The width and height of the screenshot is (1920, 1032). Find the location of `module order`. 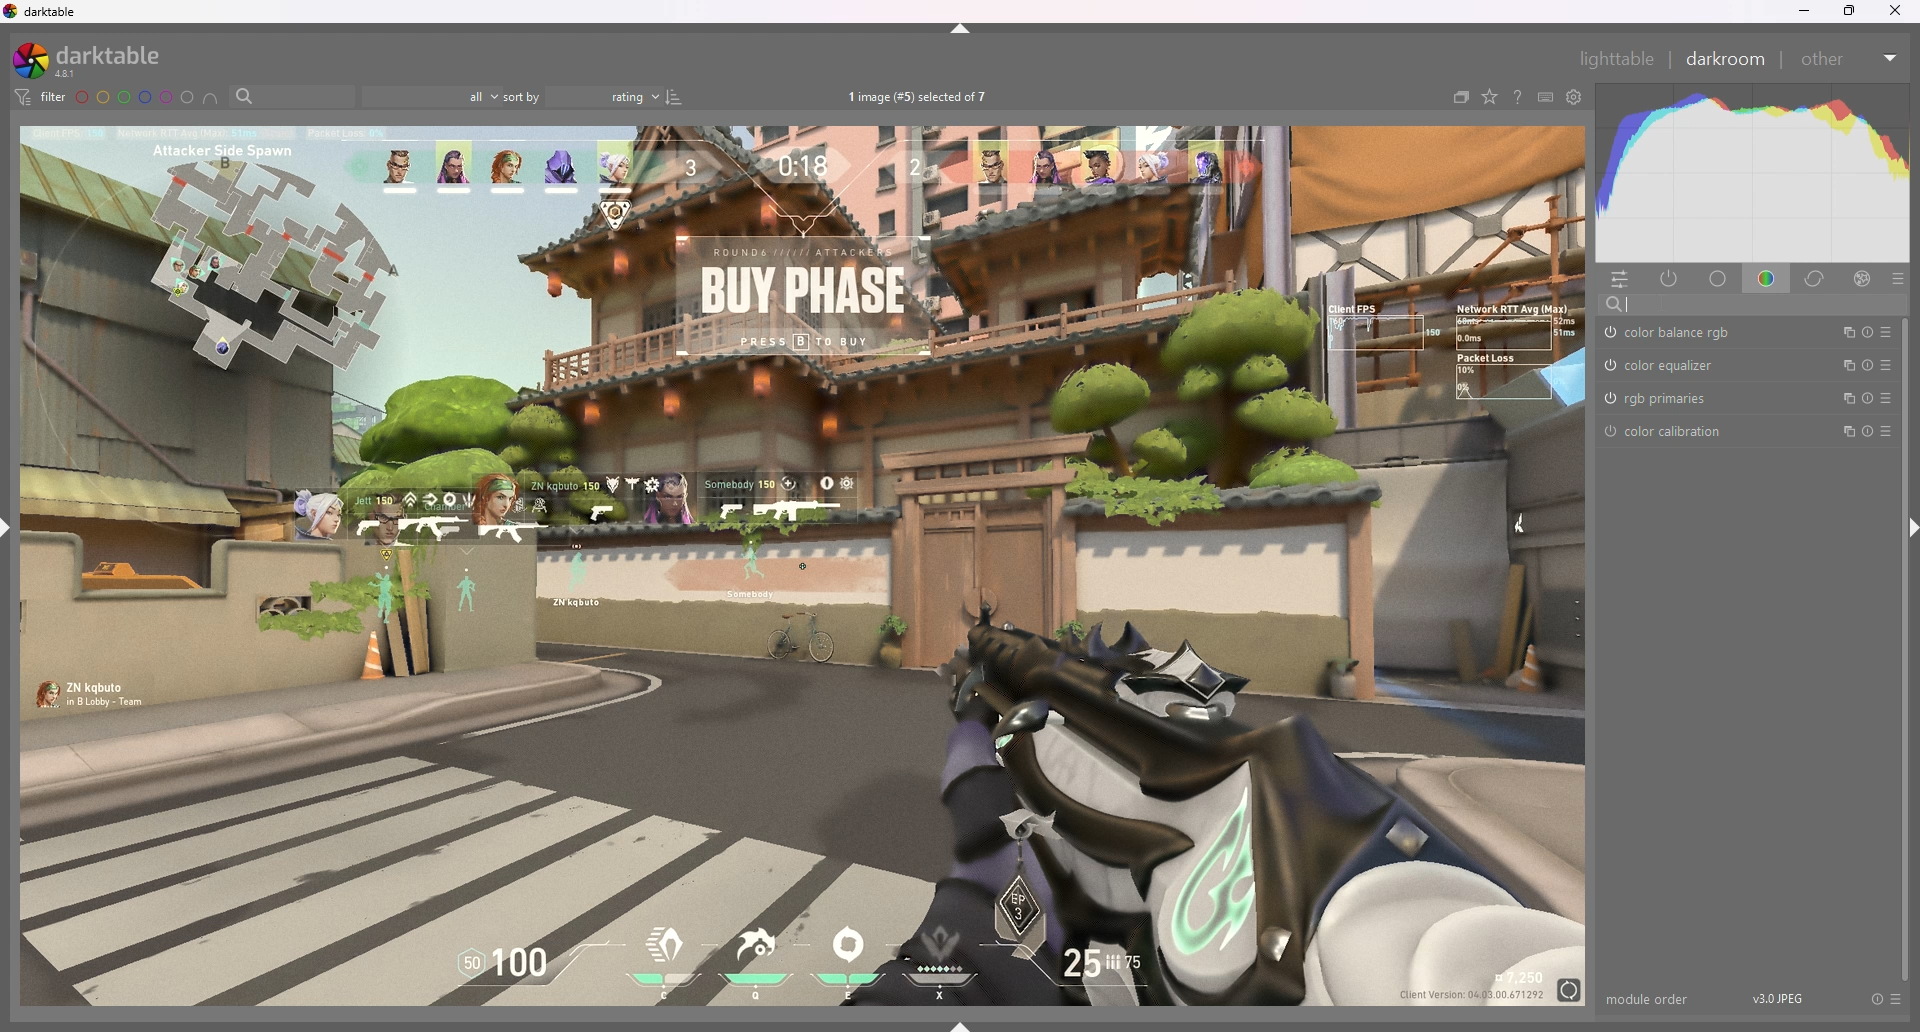

module order is located at coordinates (1651, 999).